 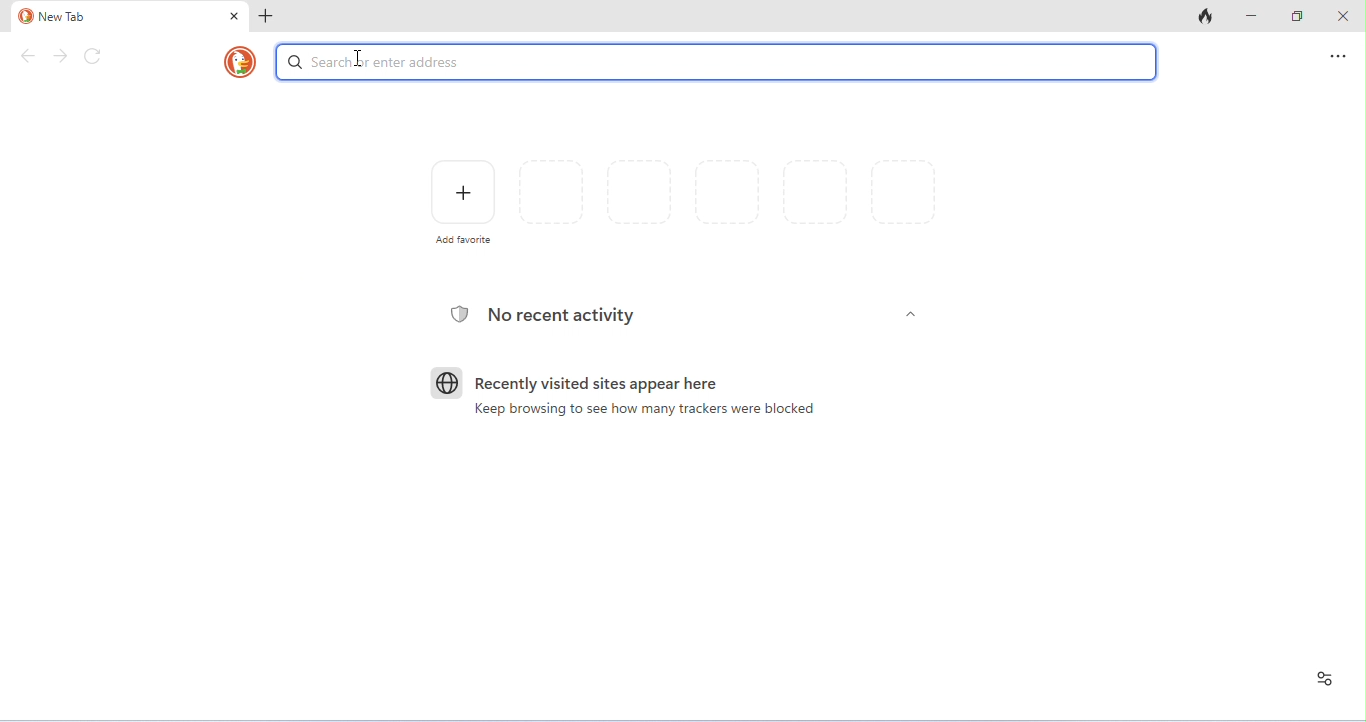 What do you see at coordinates (1327, 677) in the screenshot?
I see `recent activity and favorites` at bounding box center [1327, 677].